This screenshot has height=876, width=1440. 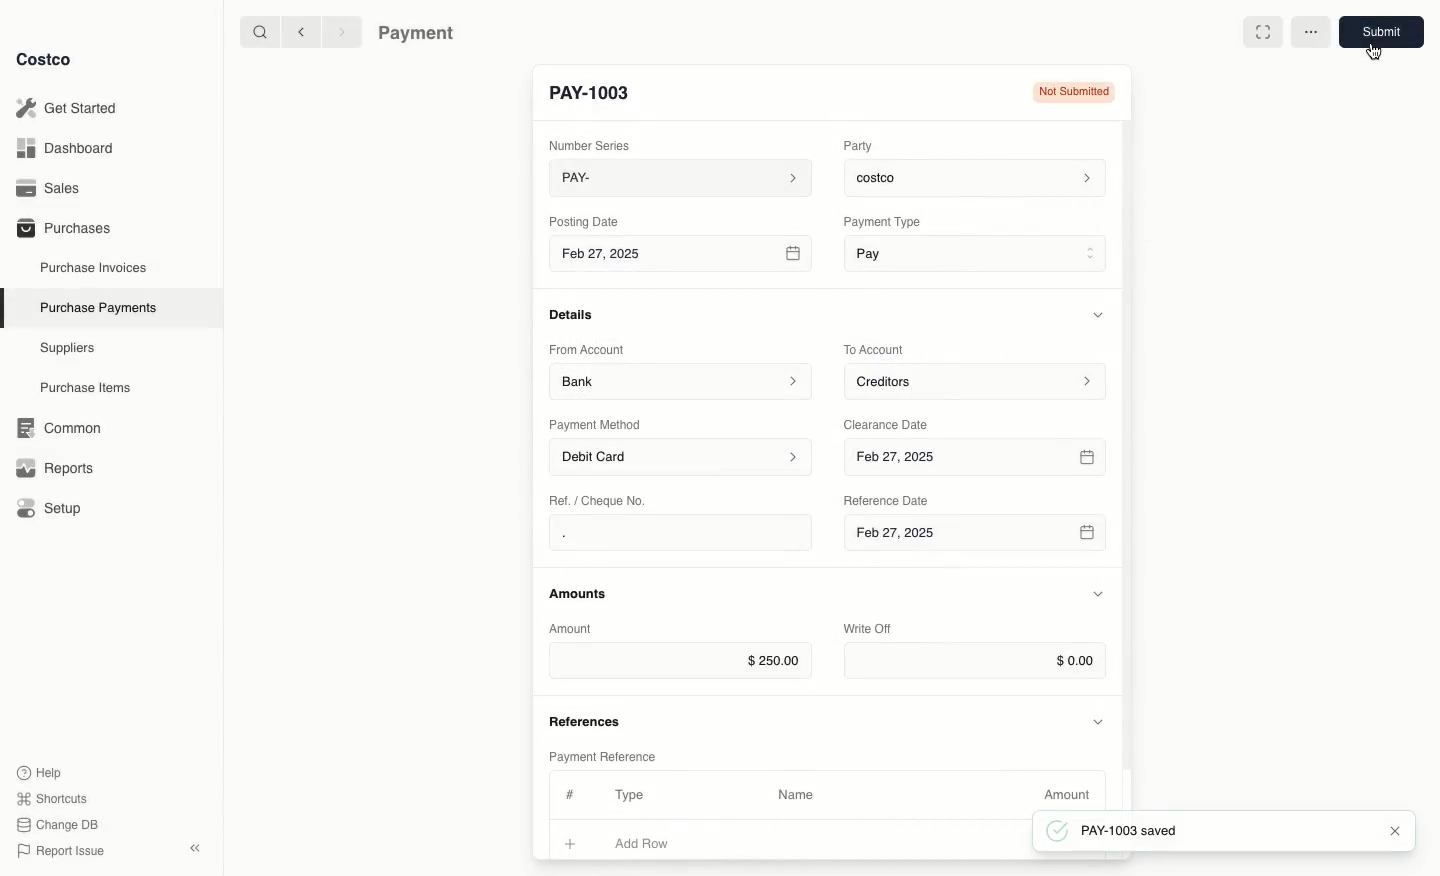 What do you see at coordinates (681, 380) in the screenshot?
I see `Bank` at bounding box center [681, 380].